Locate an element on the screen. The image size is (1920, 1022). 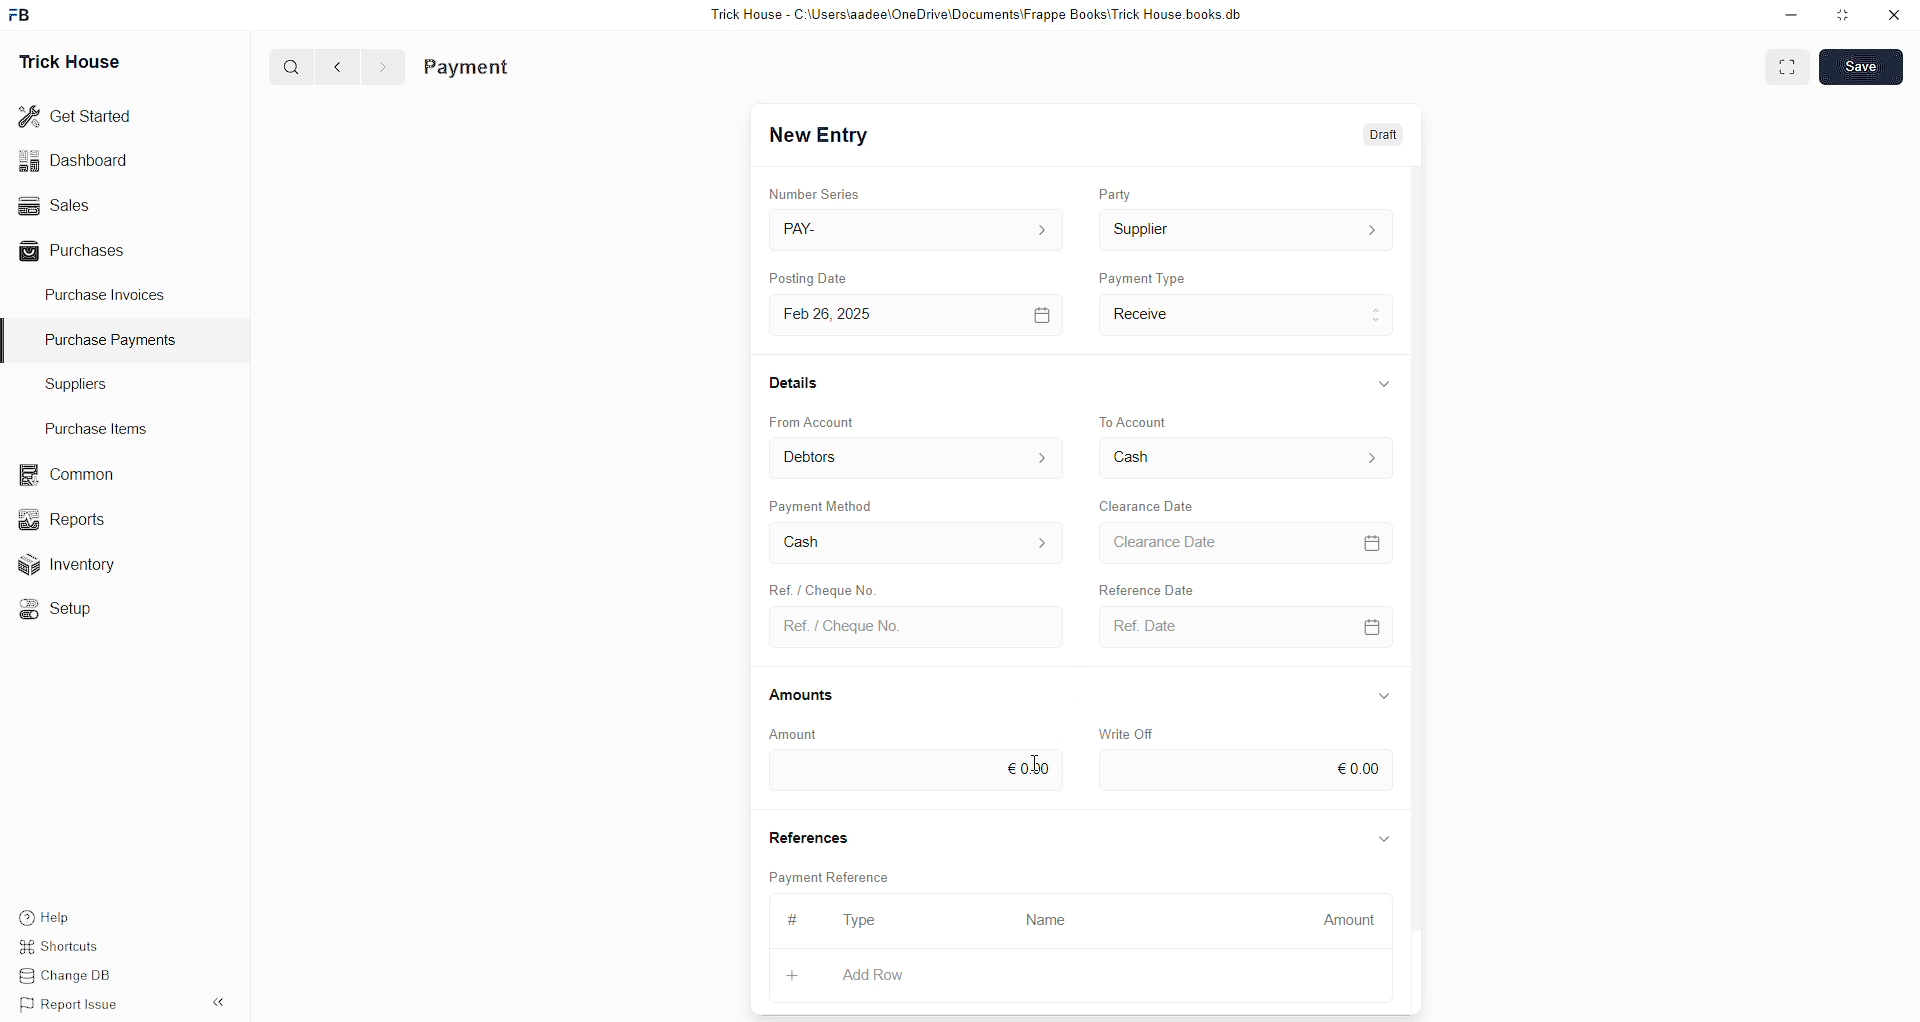
Report Issue is located at coordinates (65, 1002).